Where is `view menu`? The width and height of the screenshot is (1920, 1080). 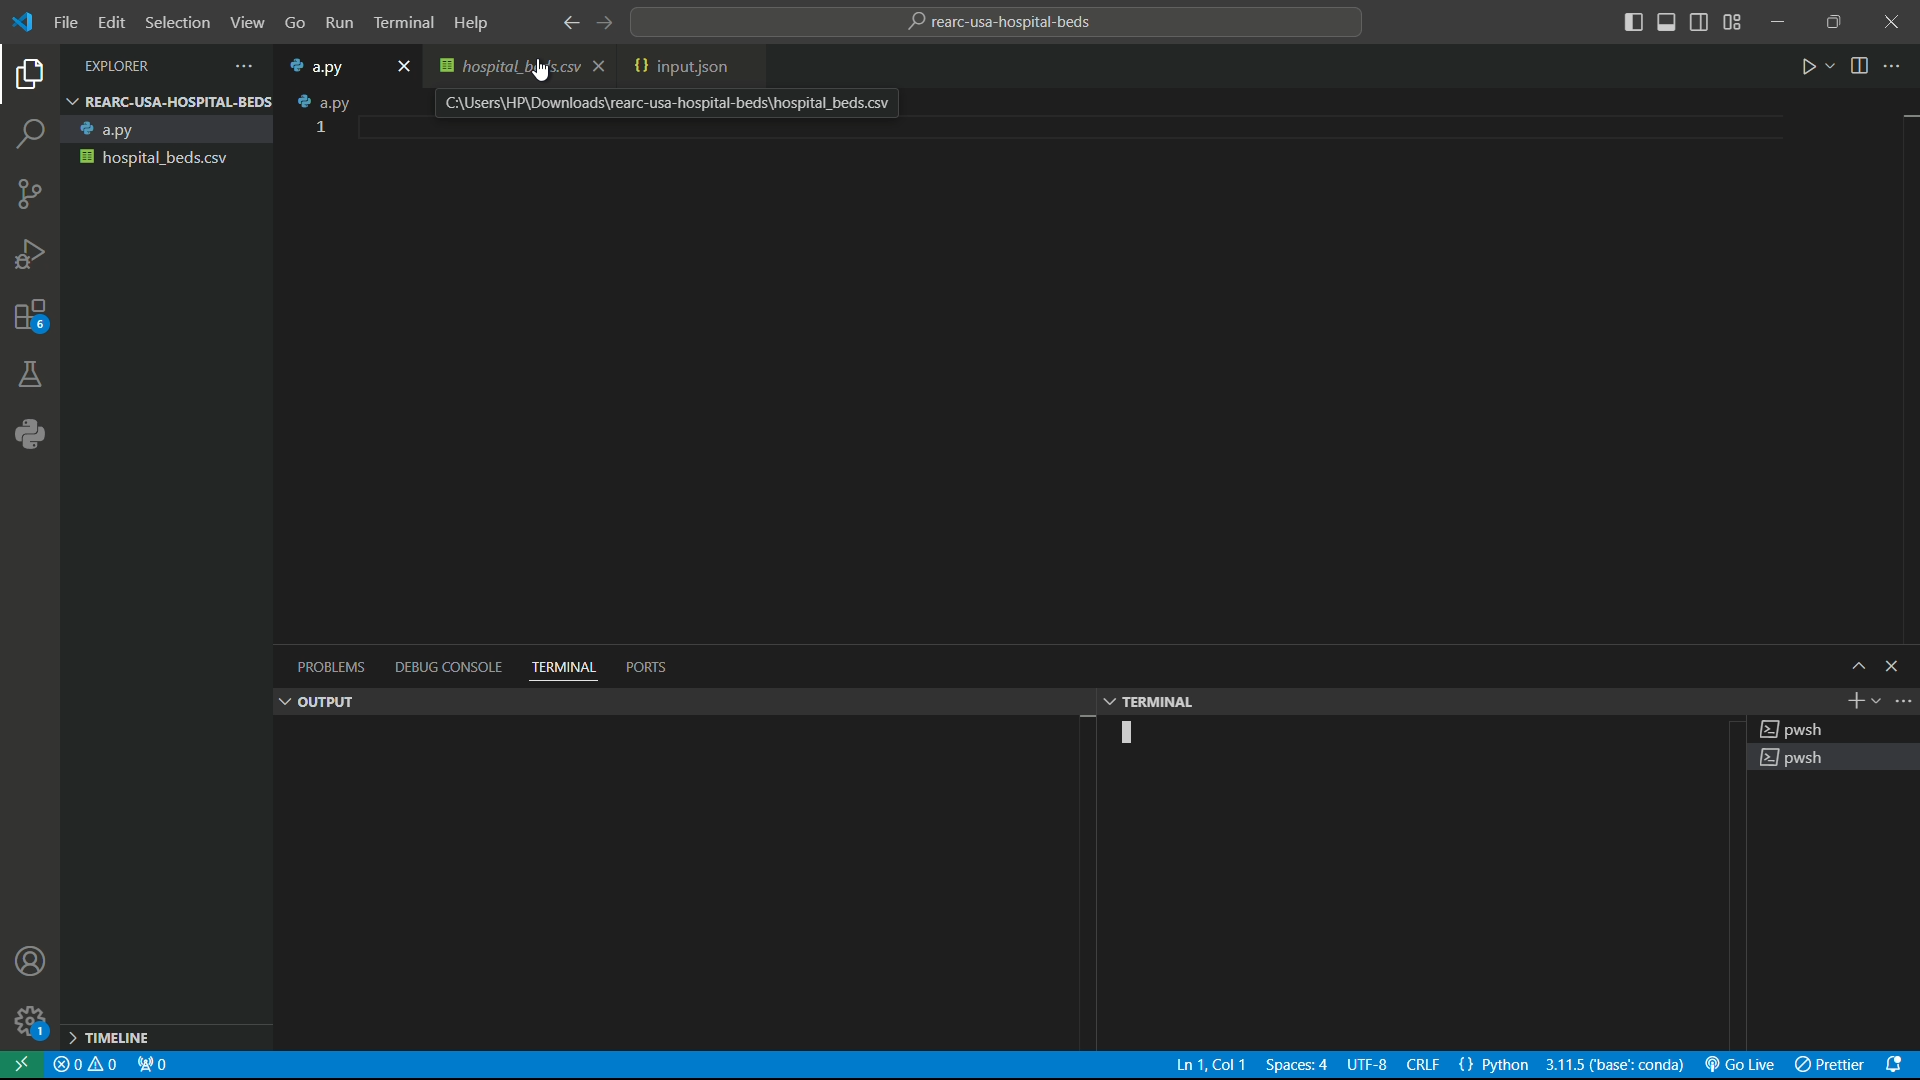 view menu is located at coordinates (246, 22).